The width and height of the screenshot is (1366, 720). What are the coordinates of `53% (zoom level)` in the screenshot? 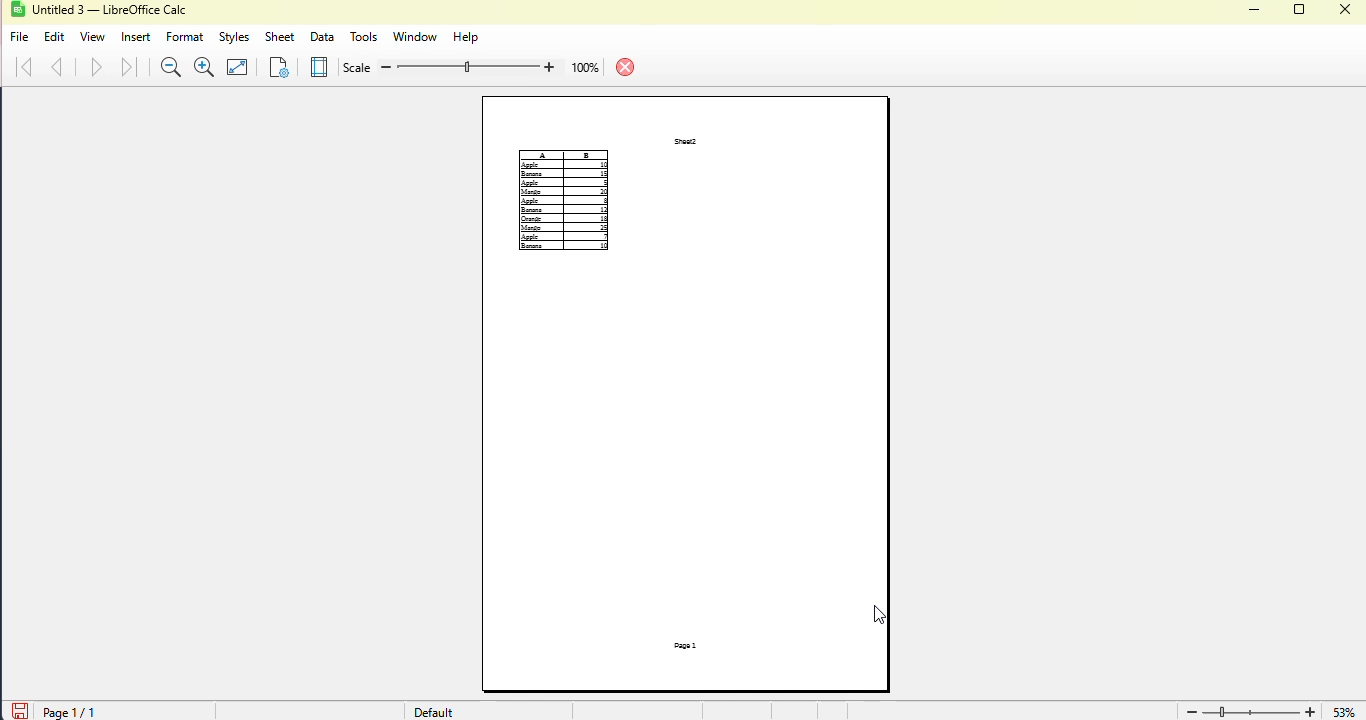 It's located at (1348, 708).